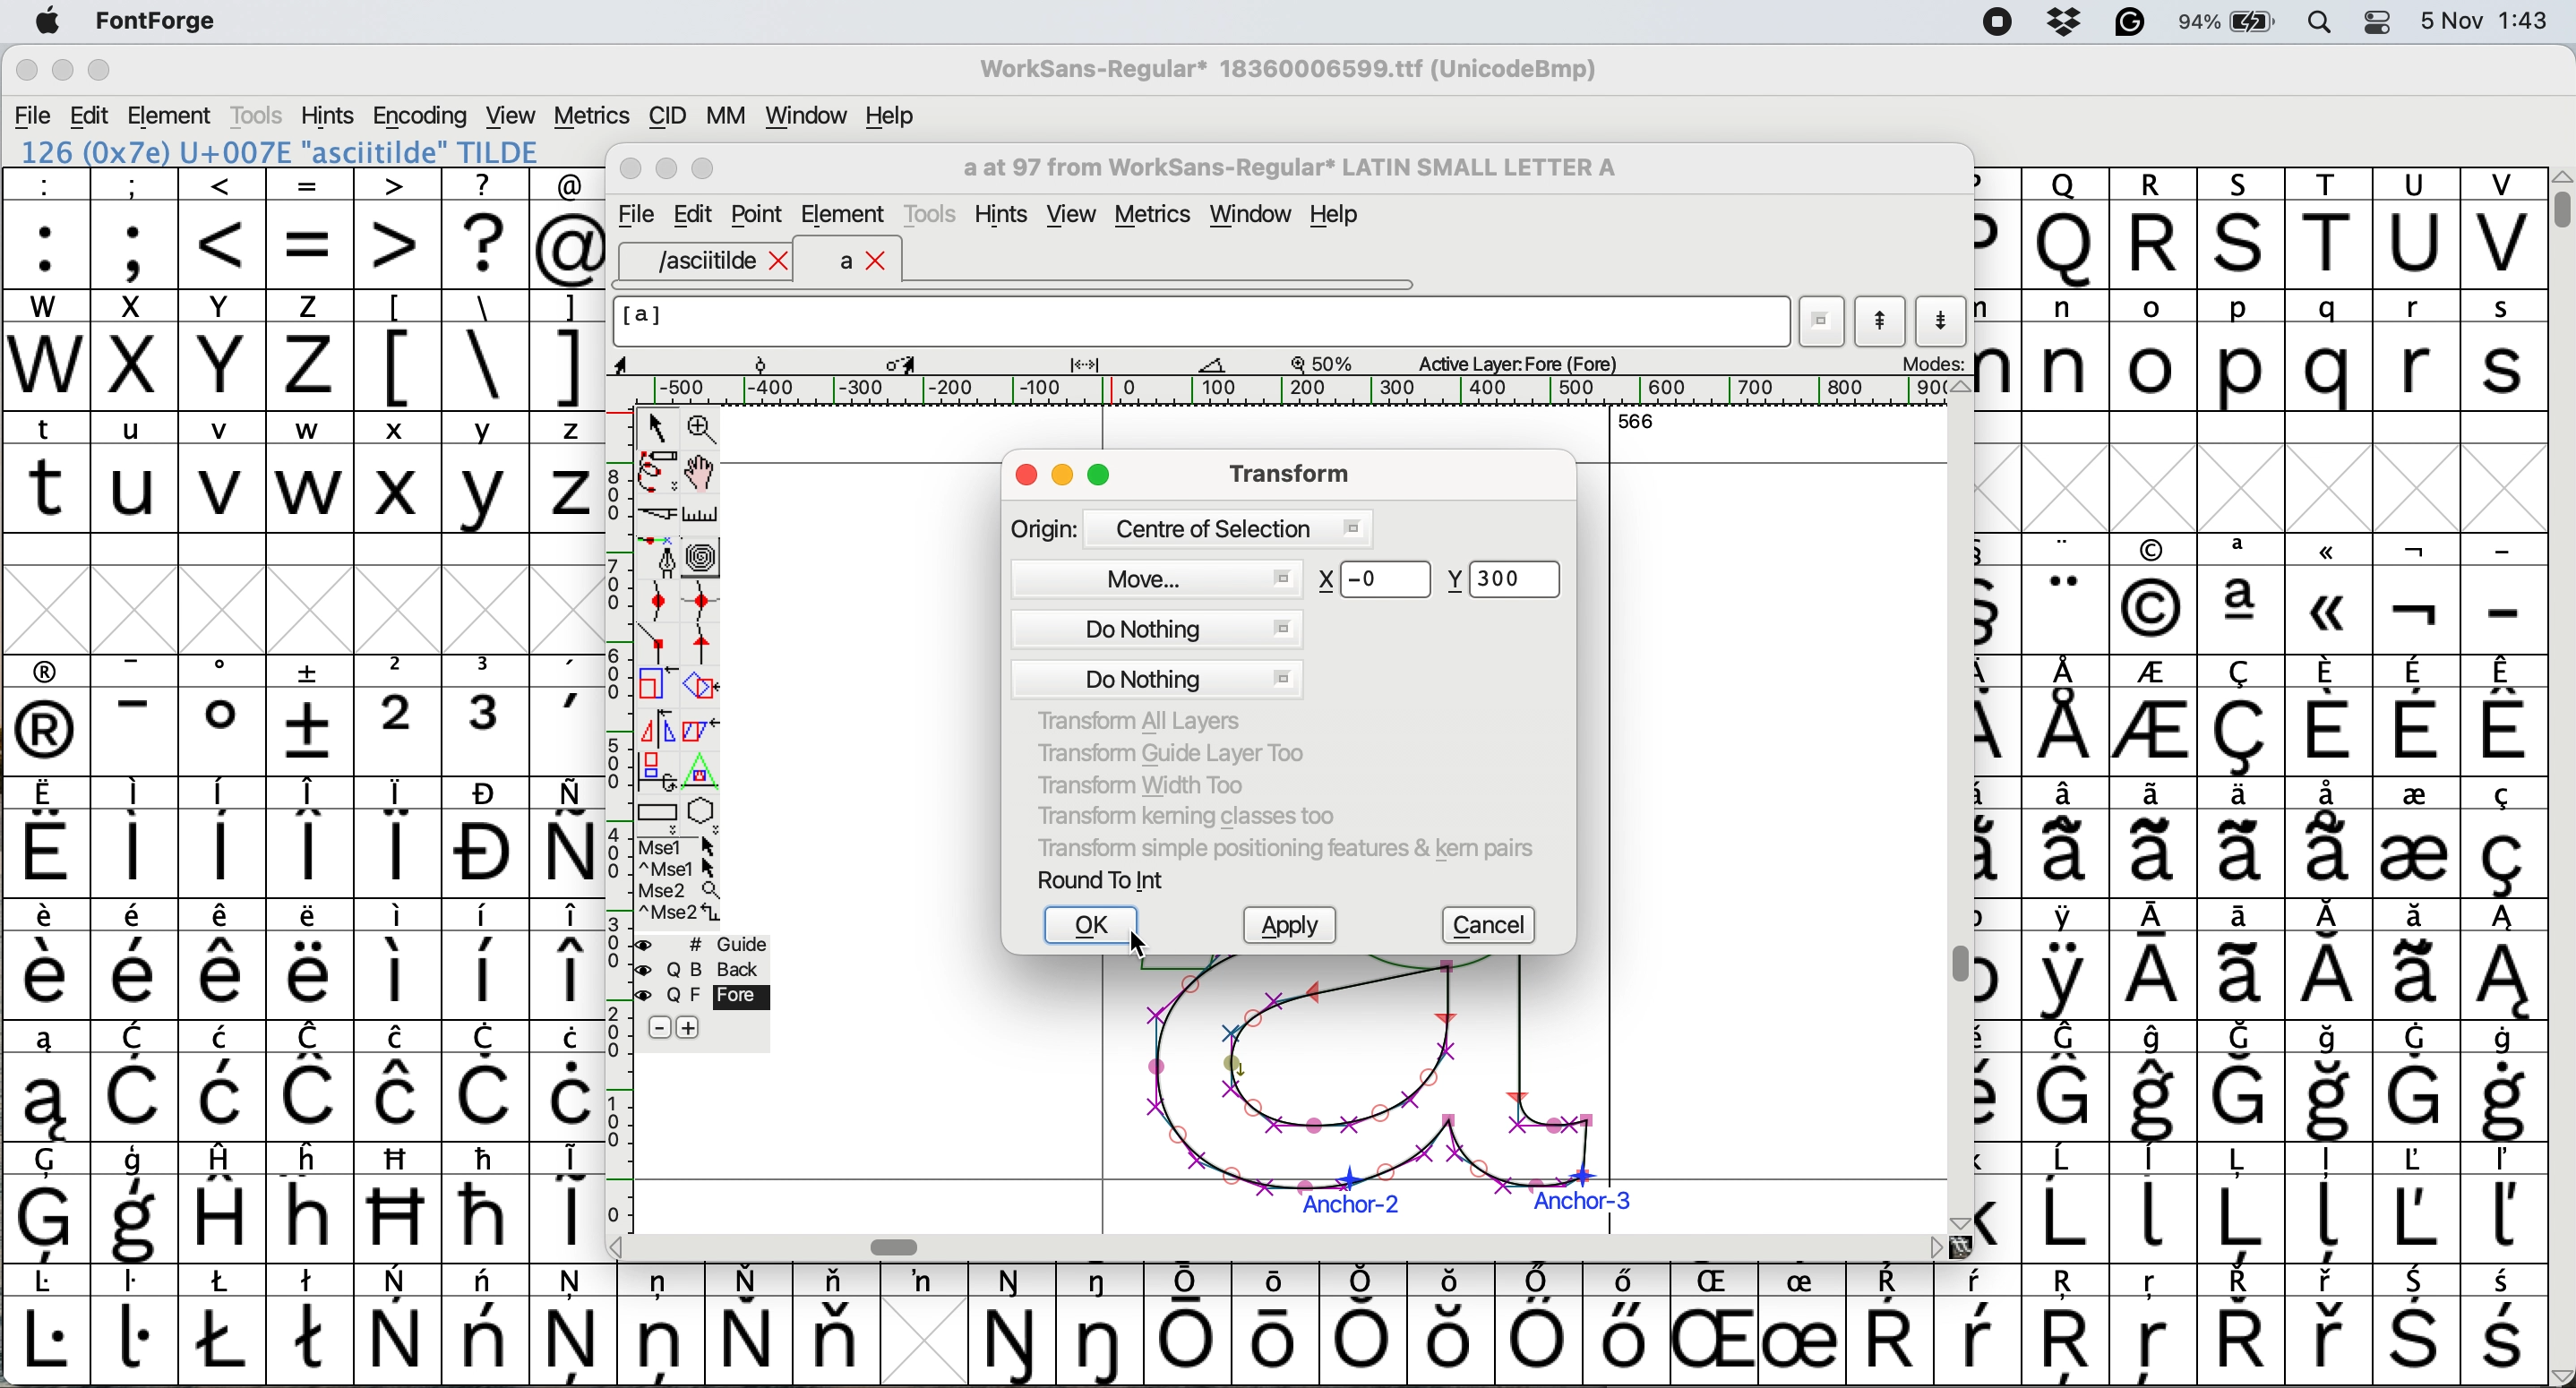 This screenshot has height=1388, width=2576. I want to click on Vertical scroll bar, so click(1954, 967).